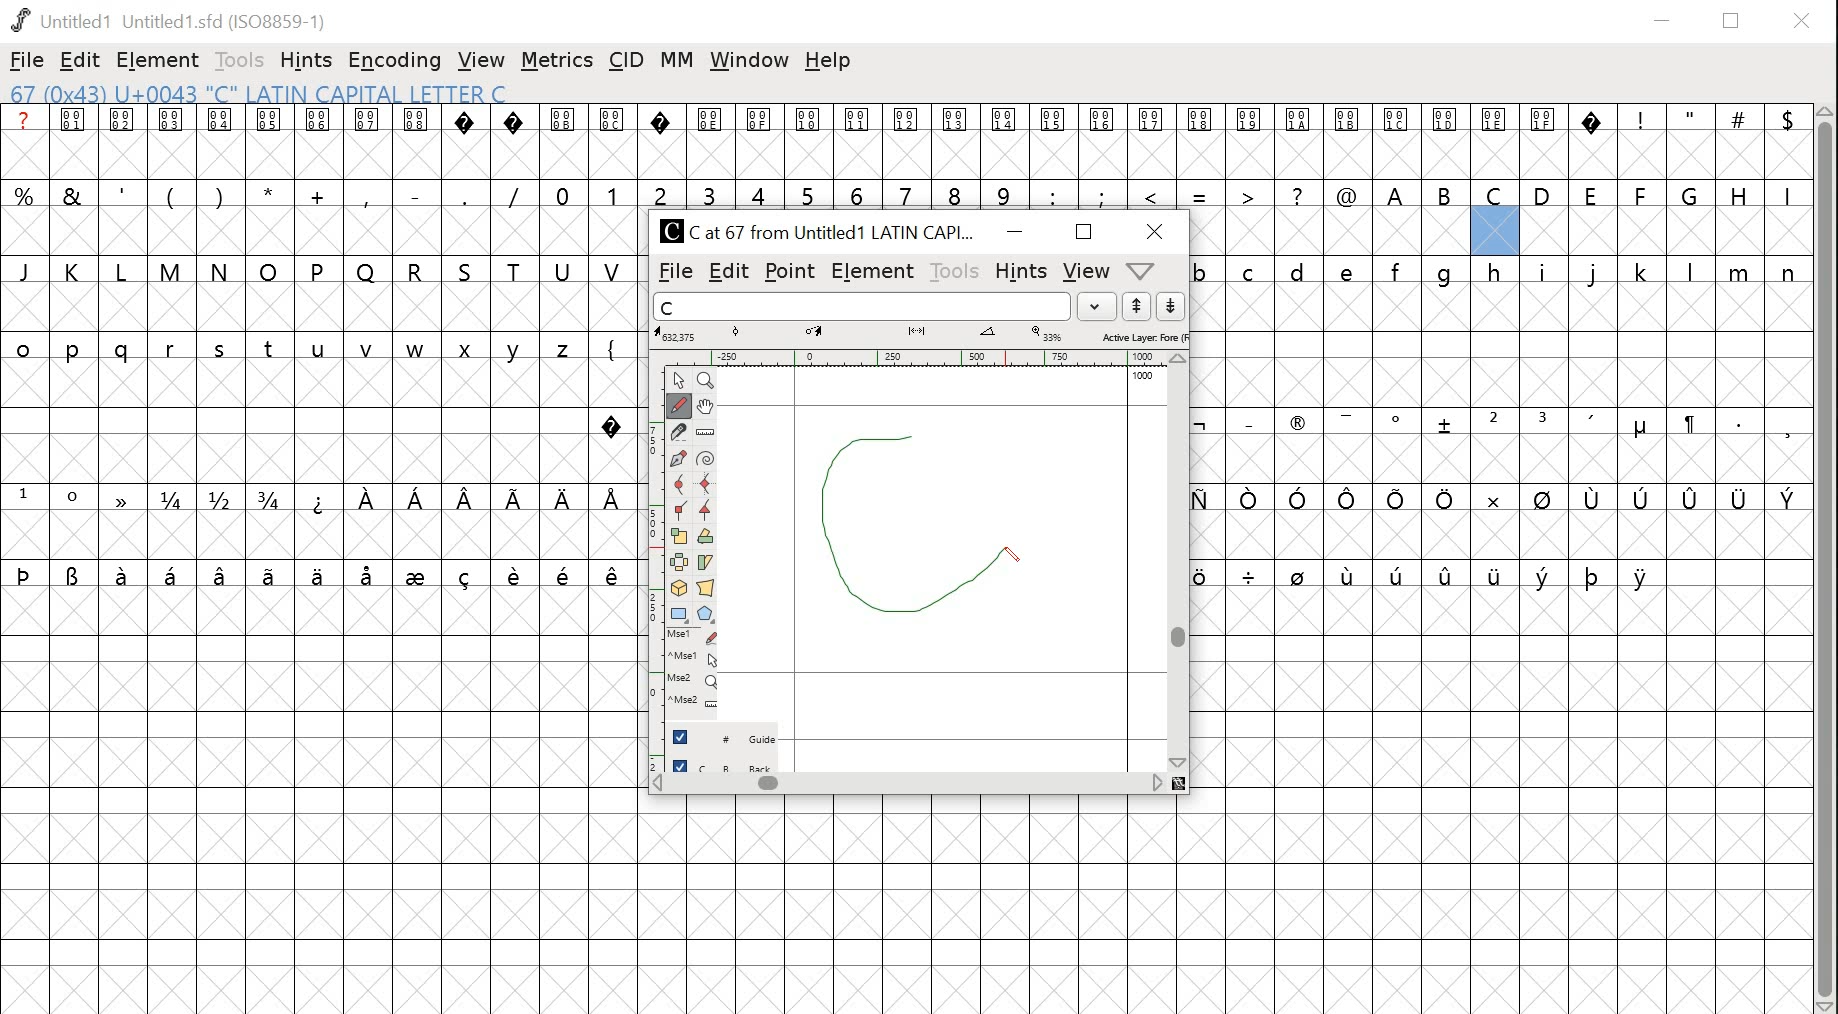  I want to click on view, so click(480, 59).